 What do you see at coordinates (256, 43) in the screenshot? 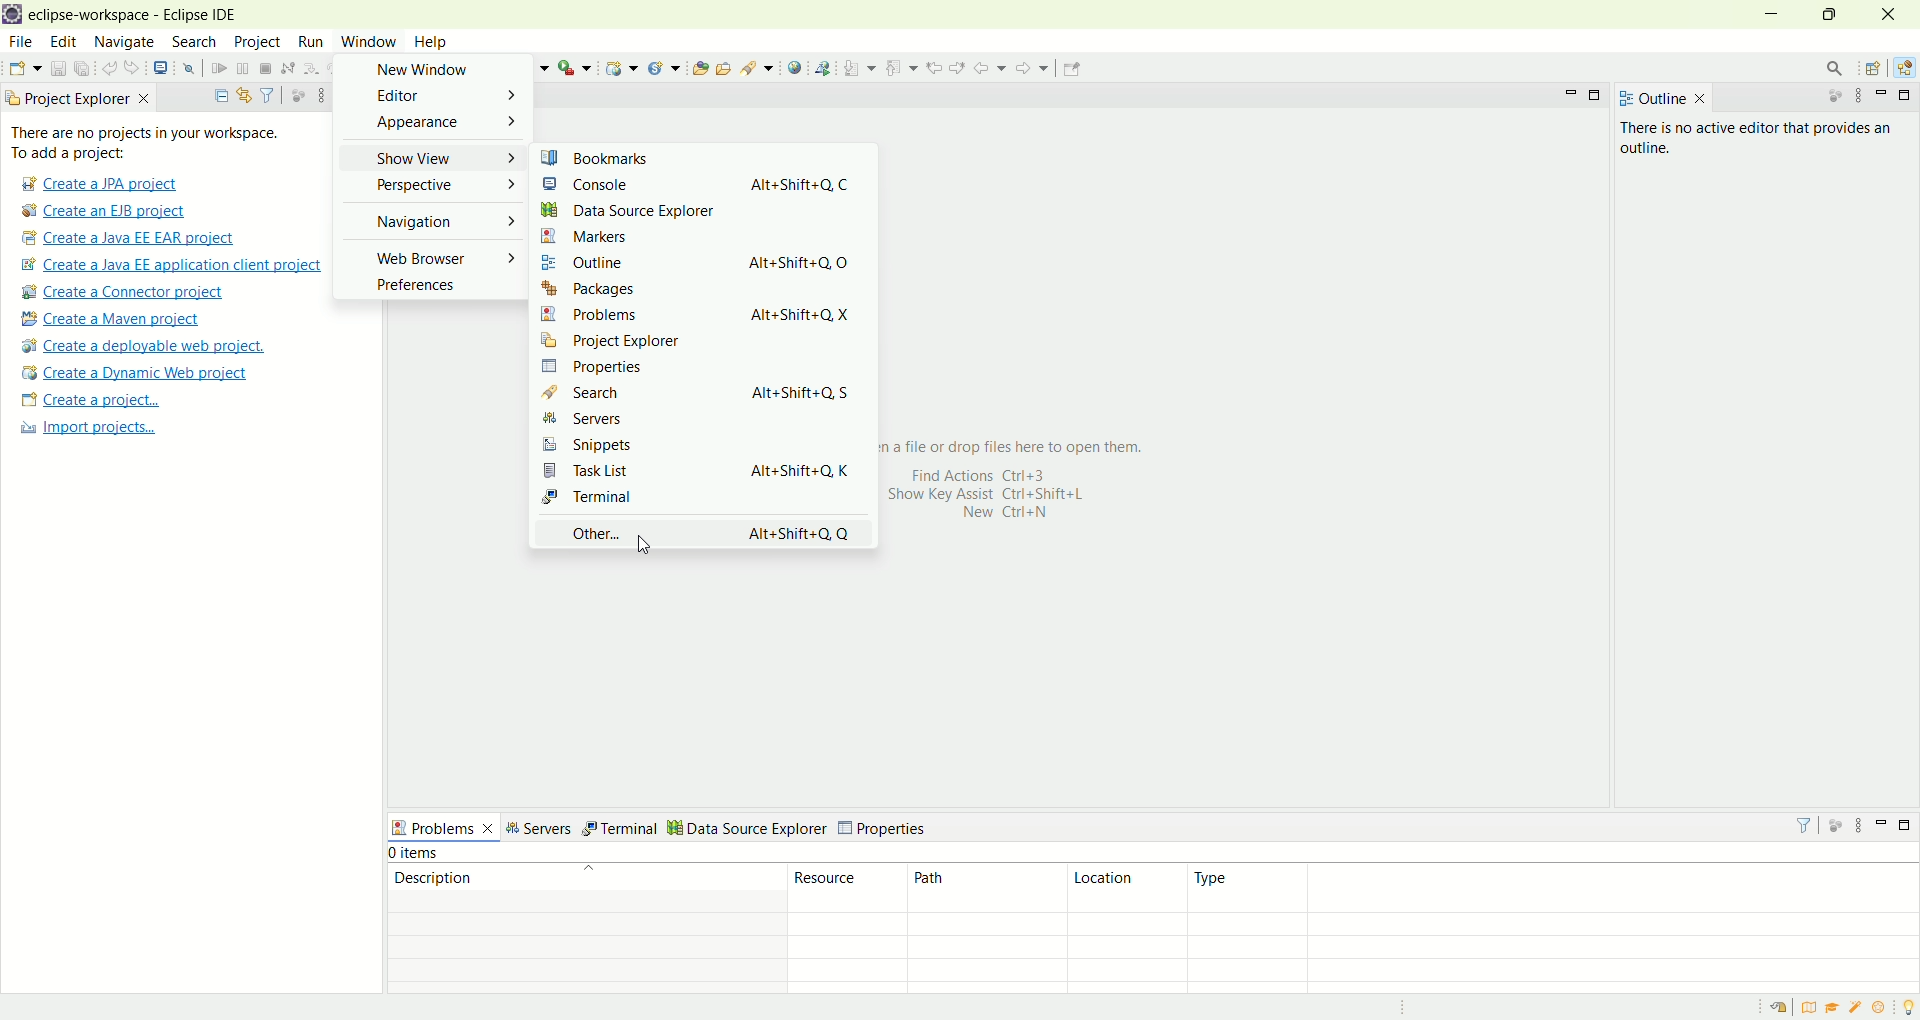
I see `project` at bounding box center [256, 43].